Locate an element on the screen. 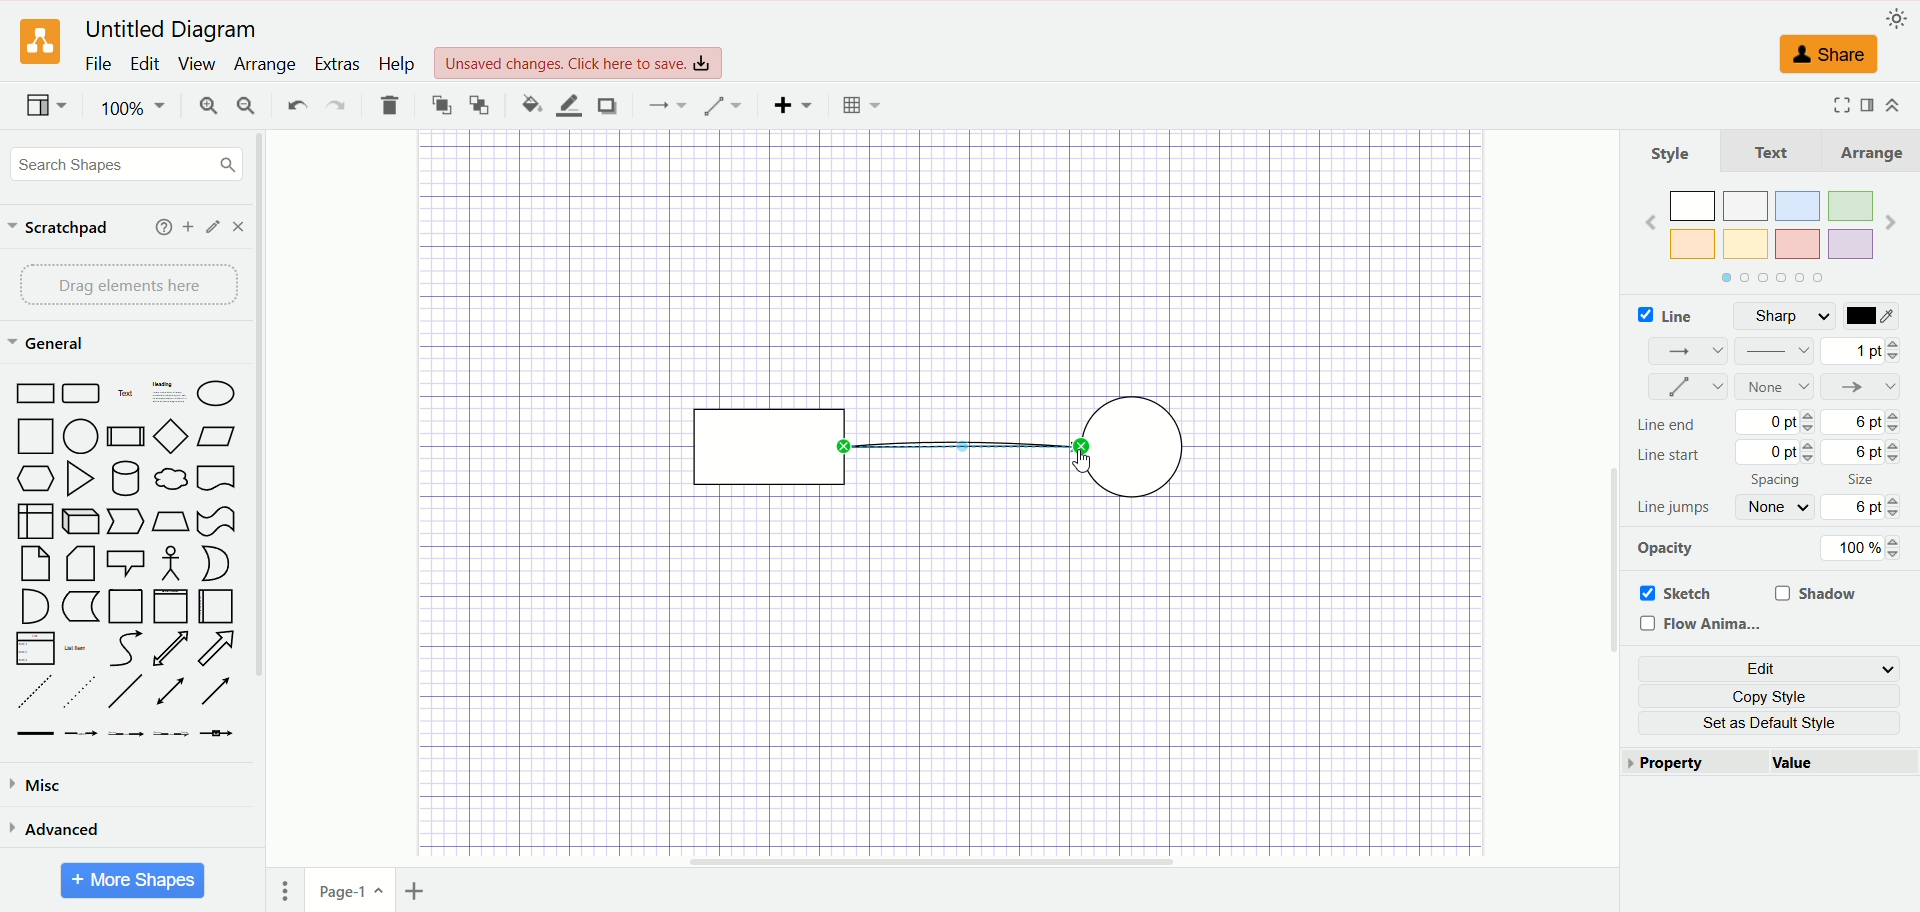 The width and height of the screenshot is (1920, 912). scratchpad is located at coordinates (56, 226).